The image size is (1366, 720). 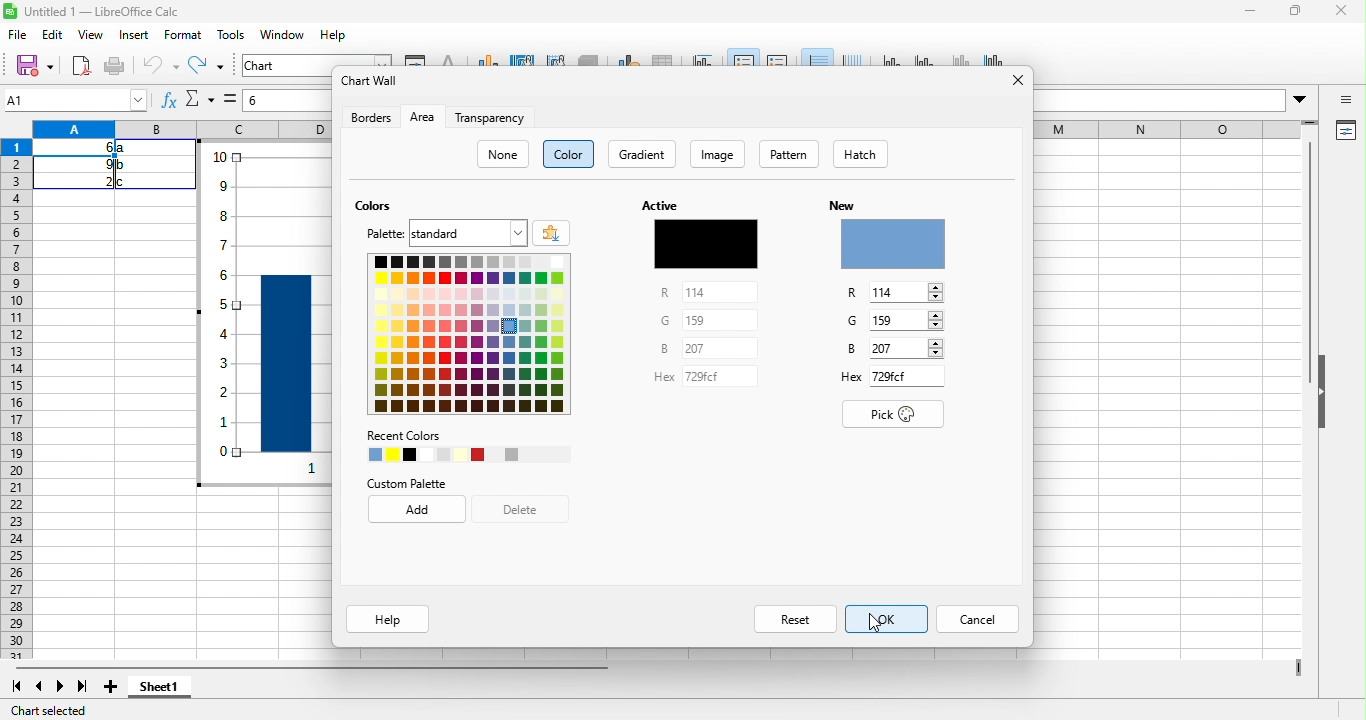 I want to click on custom palette, so click(x=411, y=483).